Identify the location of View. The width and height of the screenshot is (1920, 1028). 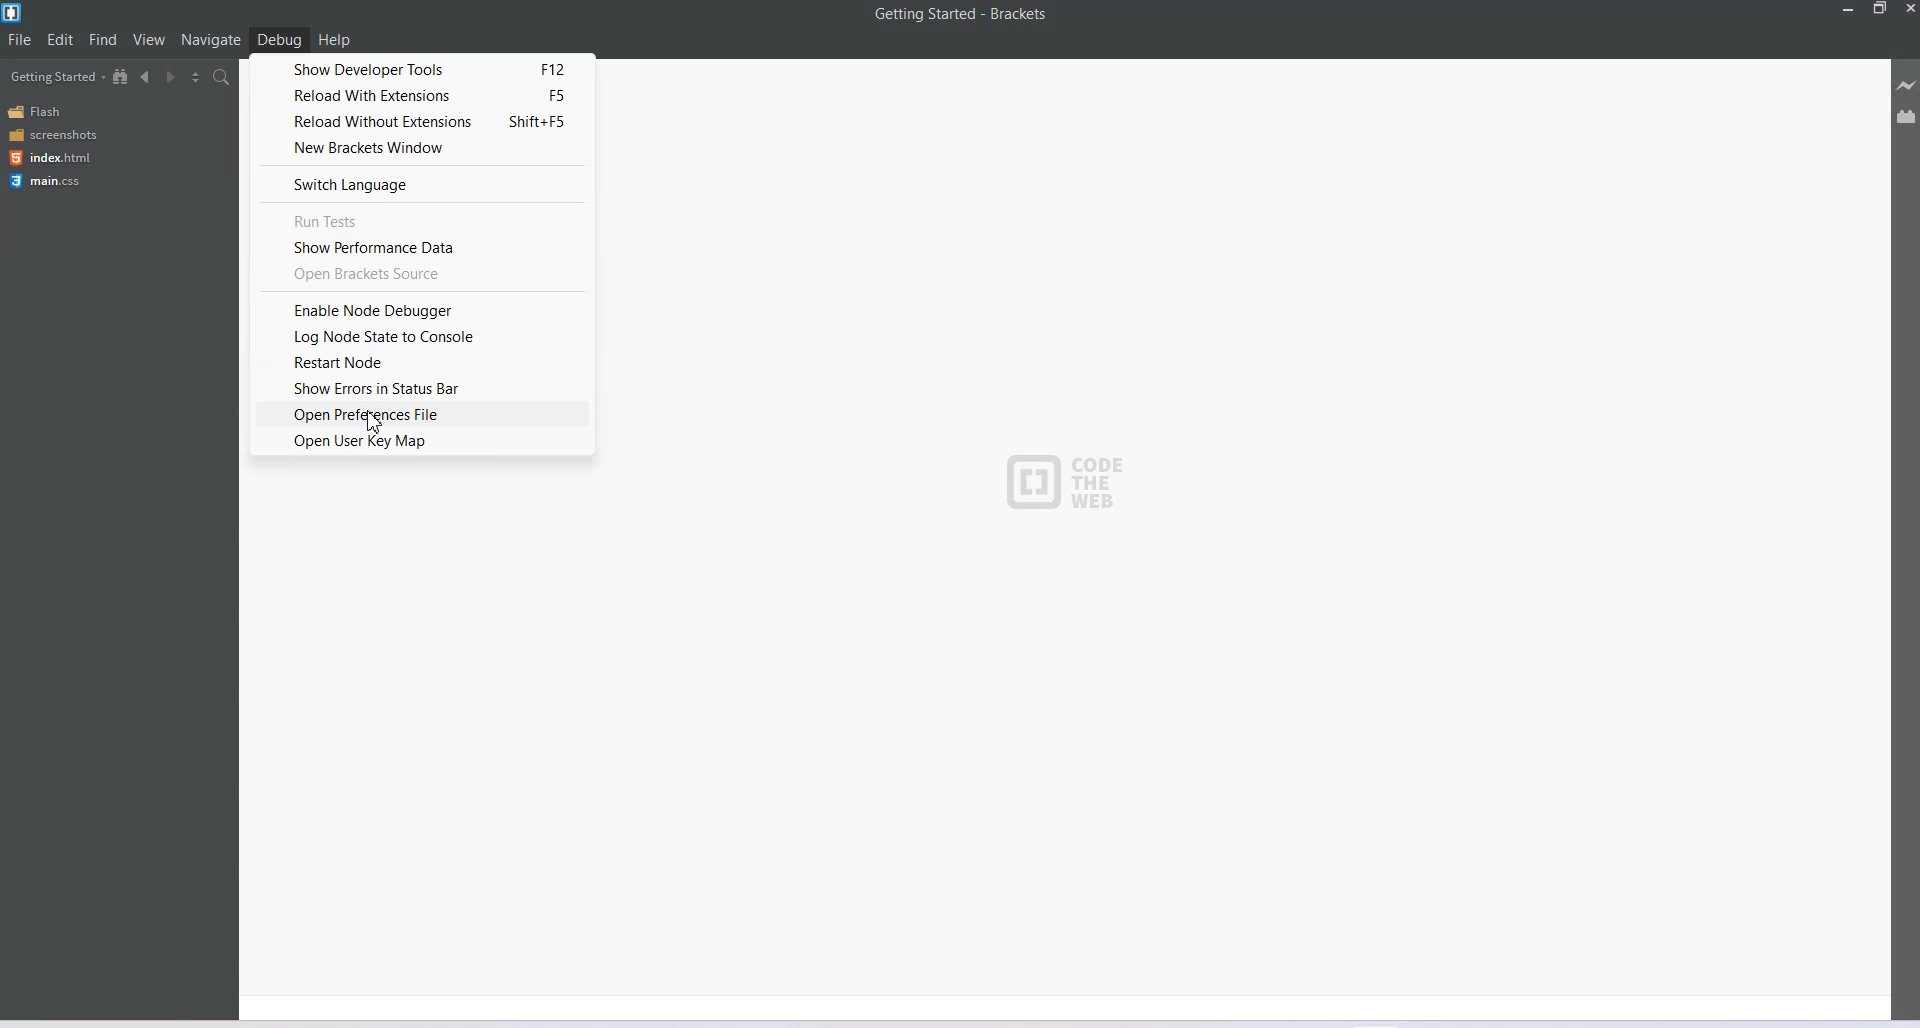
(150, 39).